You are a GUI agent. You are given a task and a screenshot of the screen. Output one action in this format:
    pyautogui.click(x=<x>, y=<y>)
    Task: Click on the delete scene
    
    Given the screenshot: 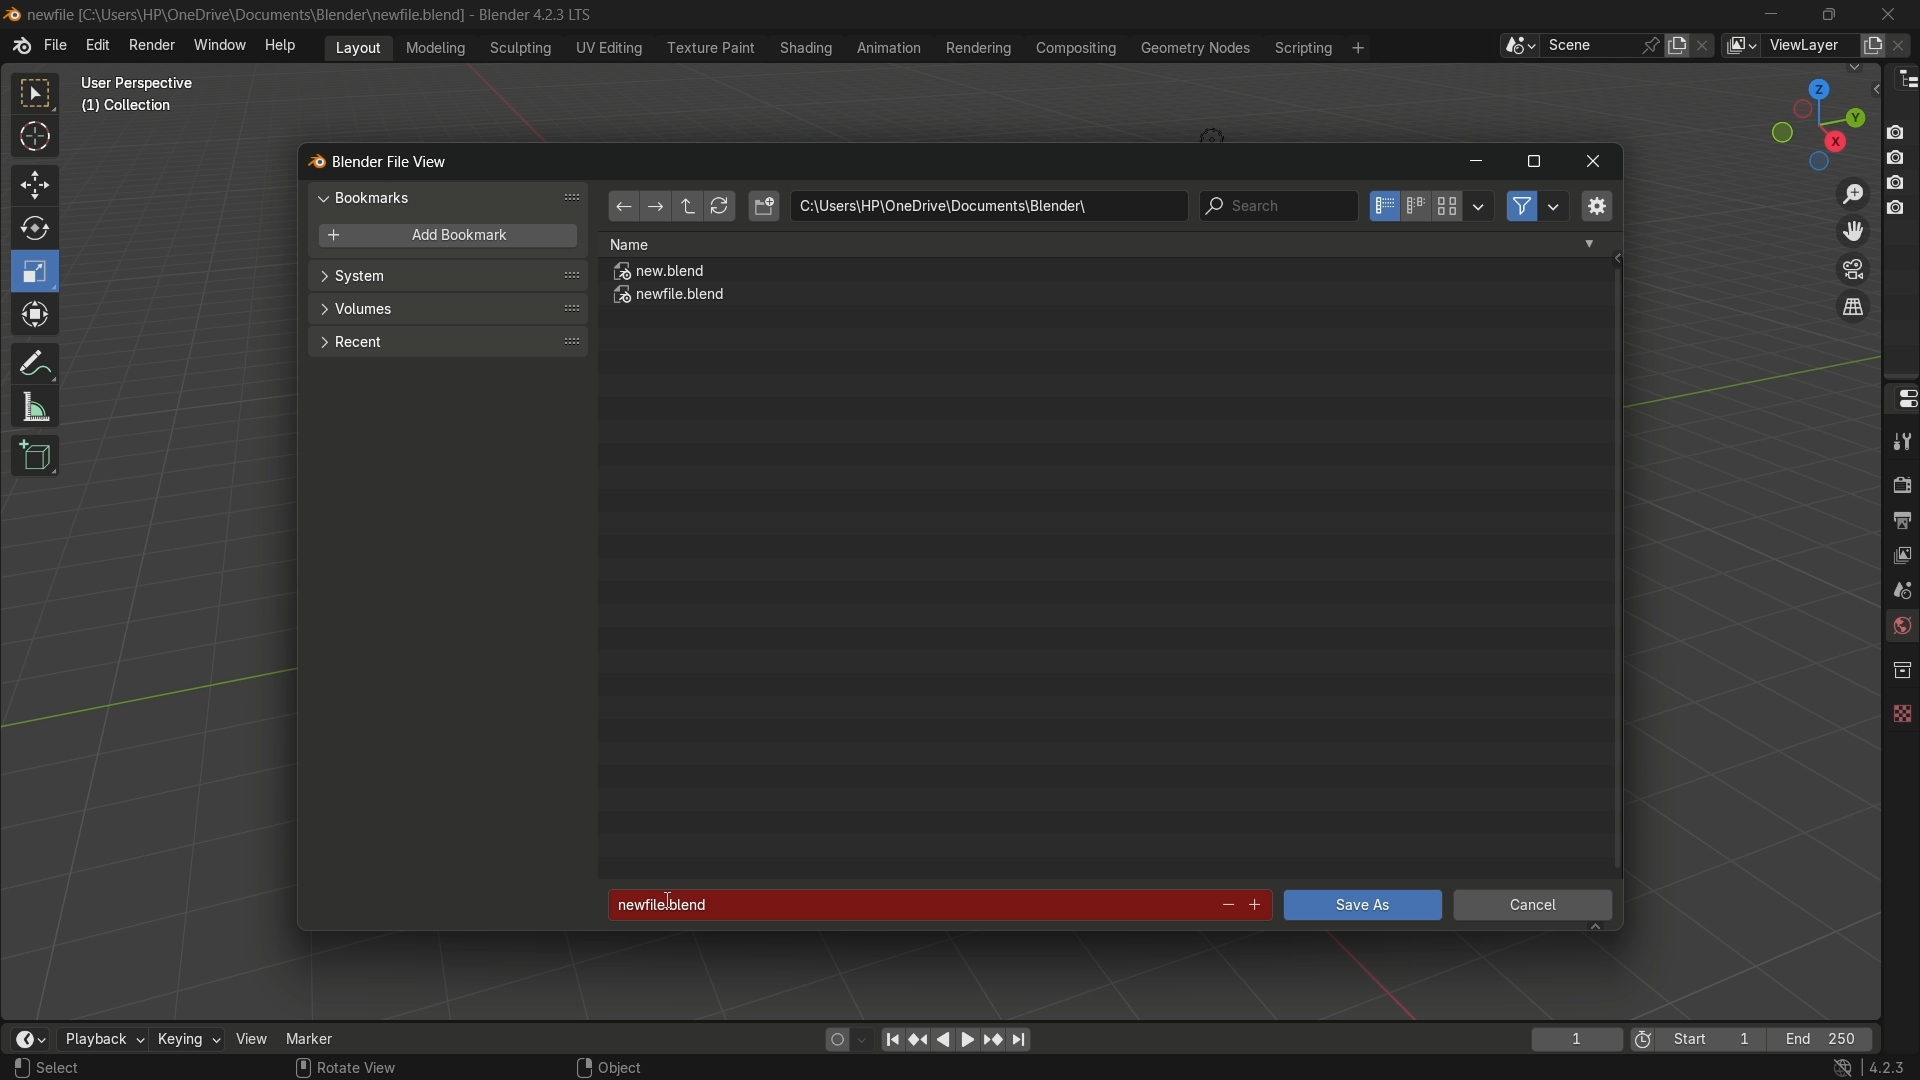 What is the action you would take?
    pyautogui.click(x=1705, y=45)
    